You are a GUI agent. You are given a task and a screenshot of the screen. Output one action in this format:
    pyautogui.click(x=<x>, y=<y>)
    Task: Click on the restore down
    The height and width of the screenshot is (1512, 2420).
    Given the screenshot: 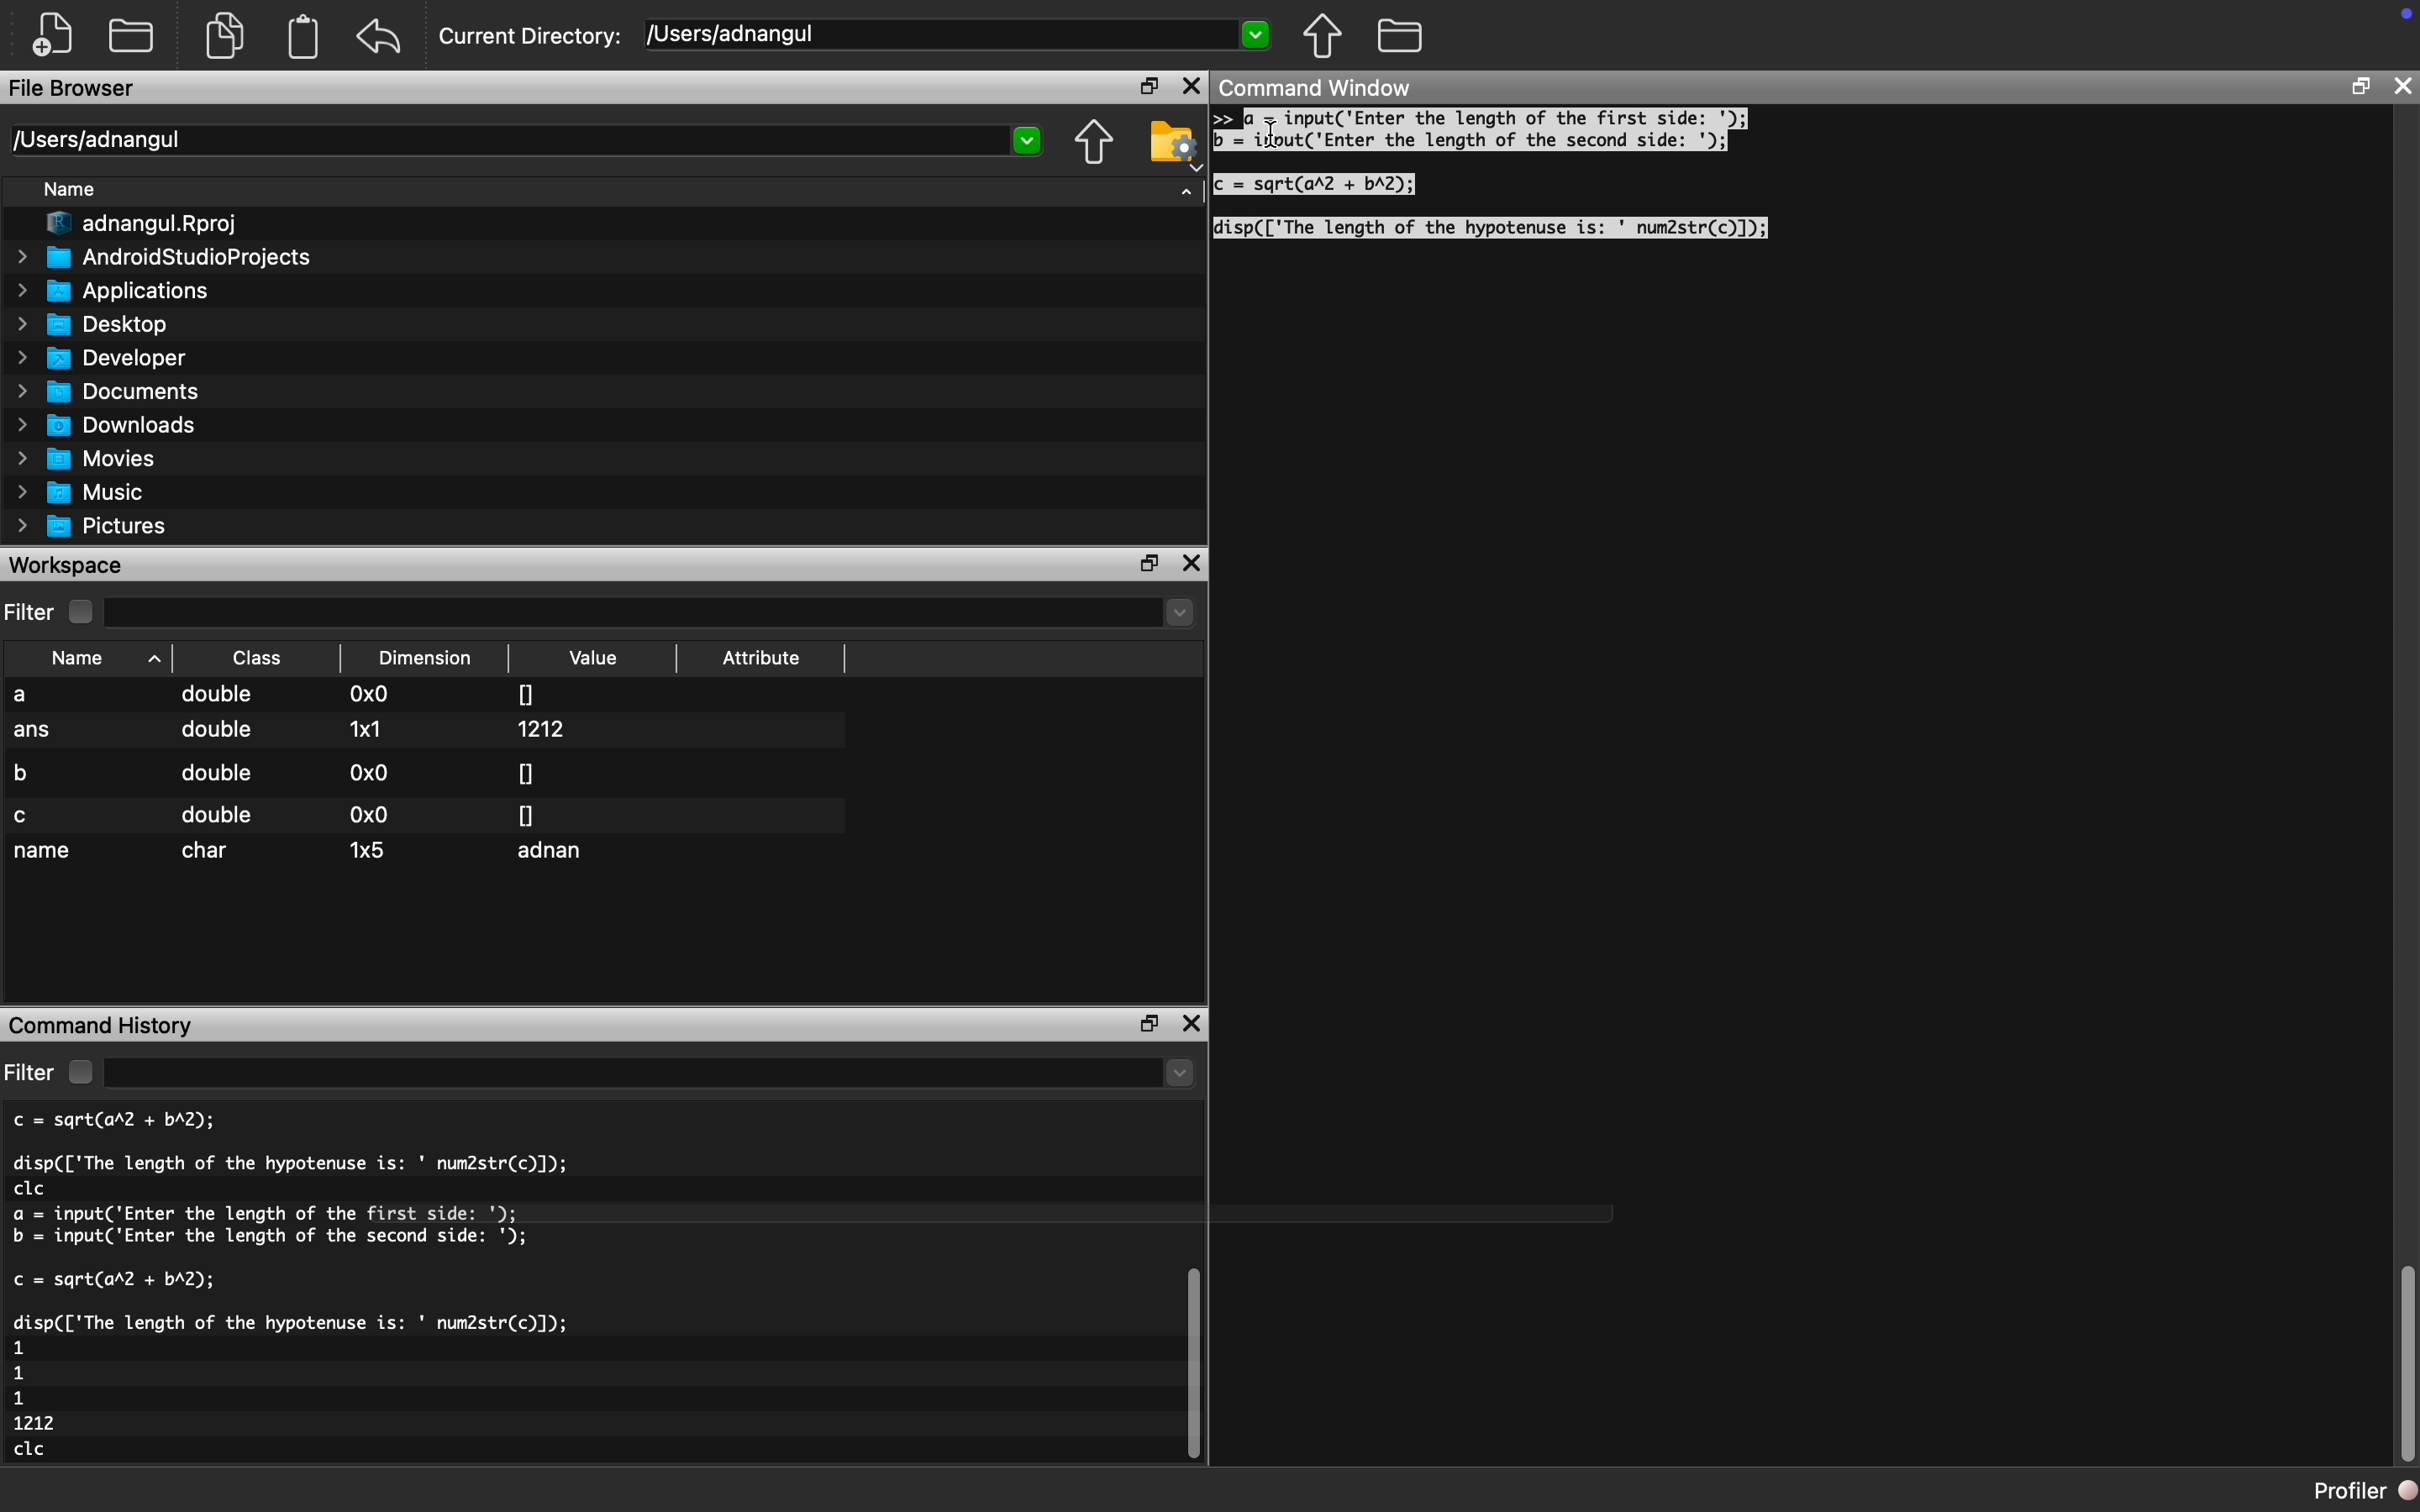 What is the action you would take?
    pyautogui.click(x=1141, y=88)
    